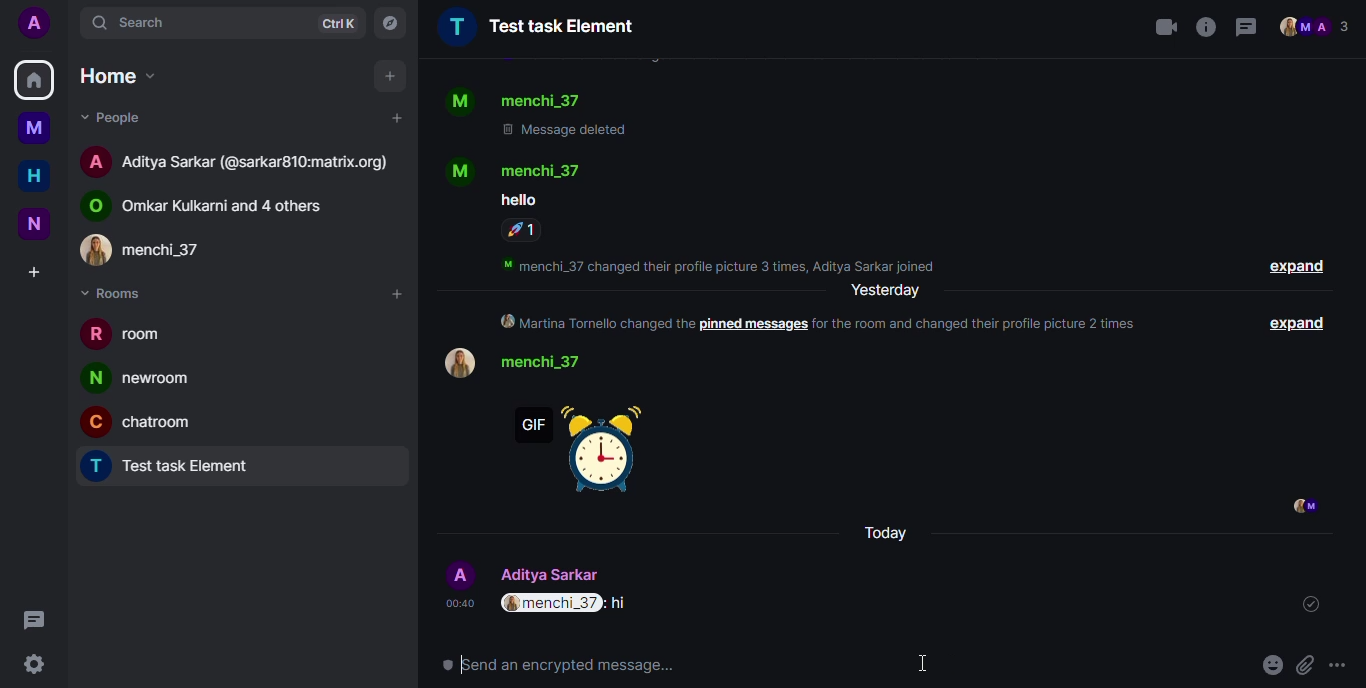 The image size is (1366, 688). What do you see at coordinates (1246, 27) in the screenshot?
I see `threads` at bounding box center [1246, 27].